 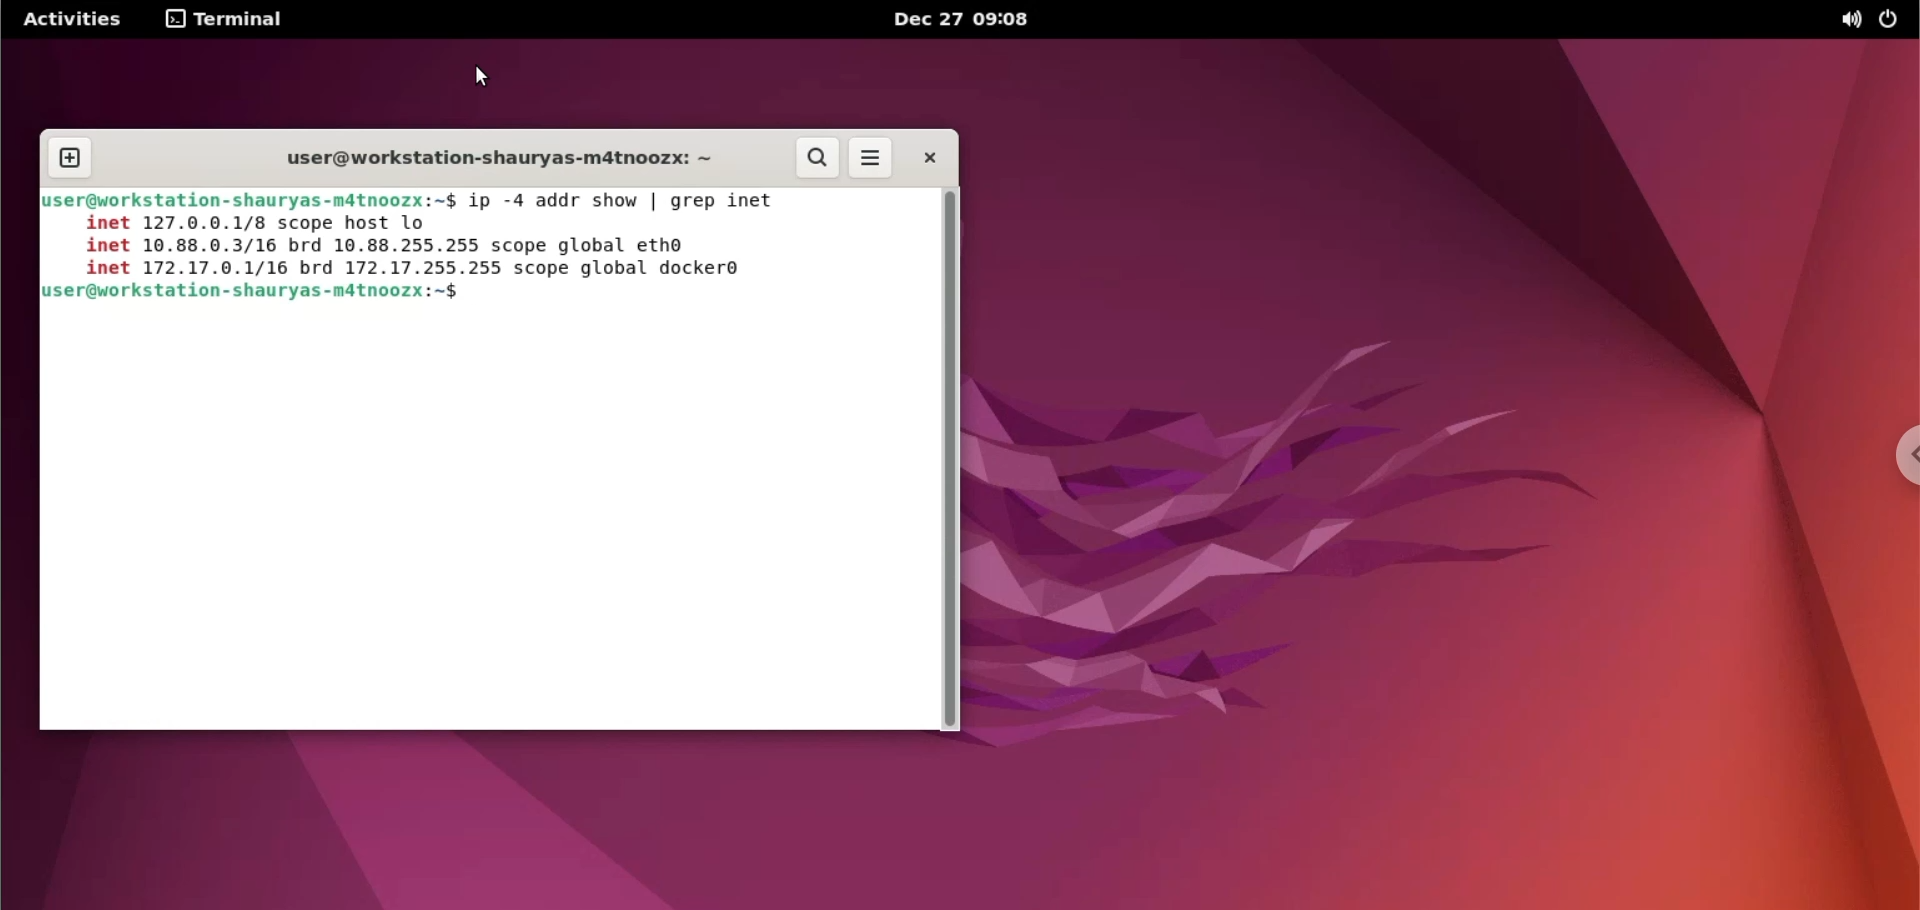 I want to click on more options, so click(x=871, y=160).